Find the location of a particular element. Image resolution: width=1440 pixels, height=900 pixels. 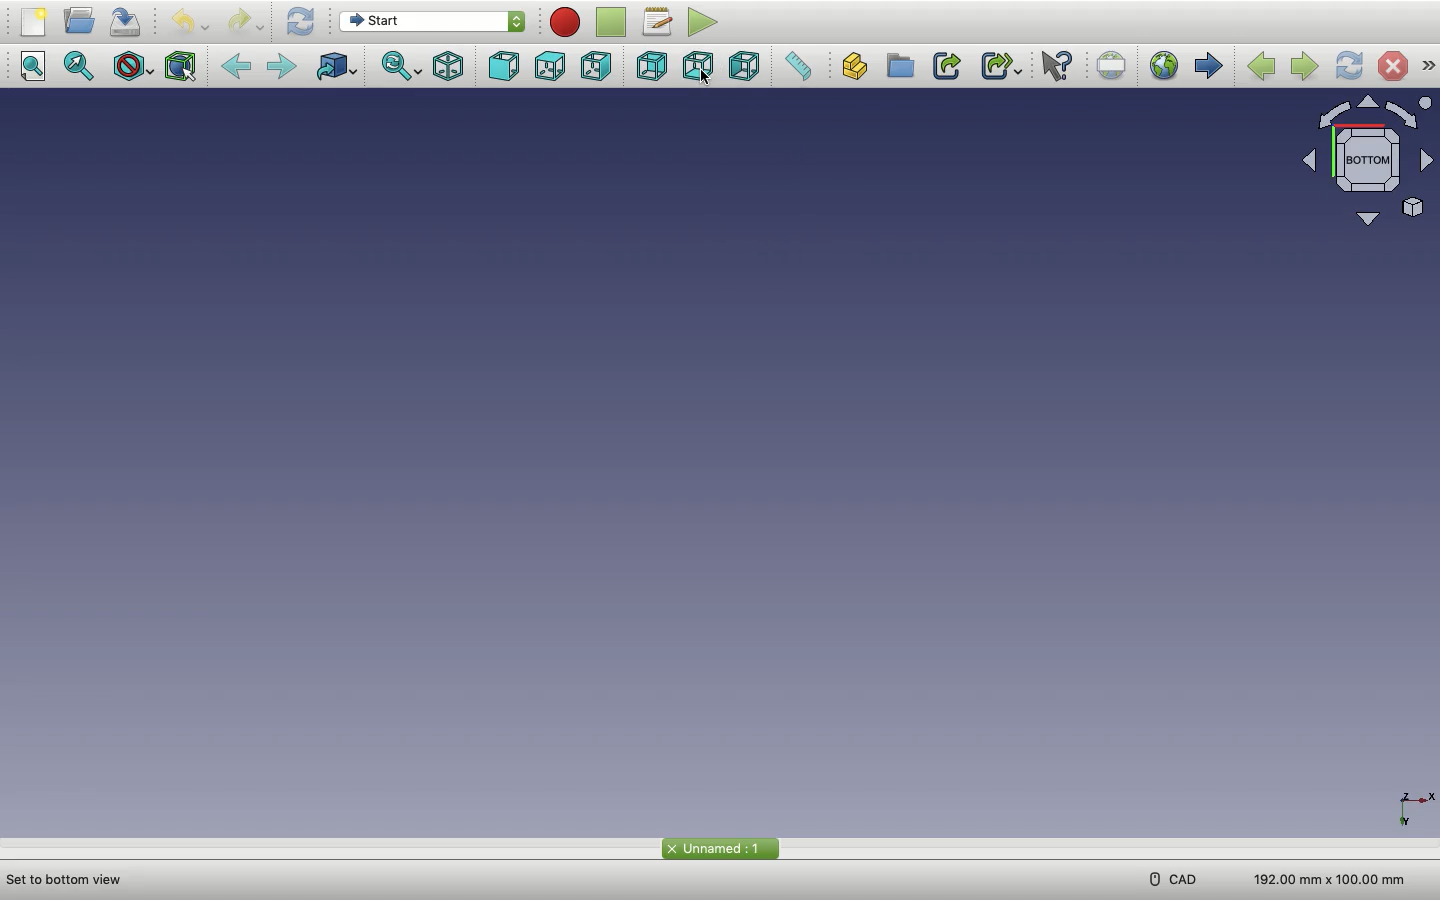

Switch between workbenches is located at coordinates (431, 23).